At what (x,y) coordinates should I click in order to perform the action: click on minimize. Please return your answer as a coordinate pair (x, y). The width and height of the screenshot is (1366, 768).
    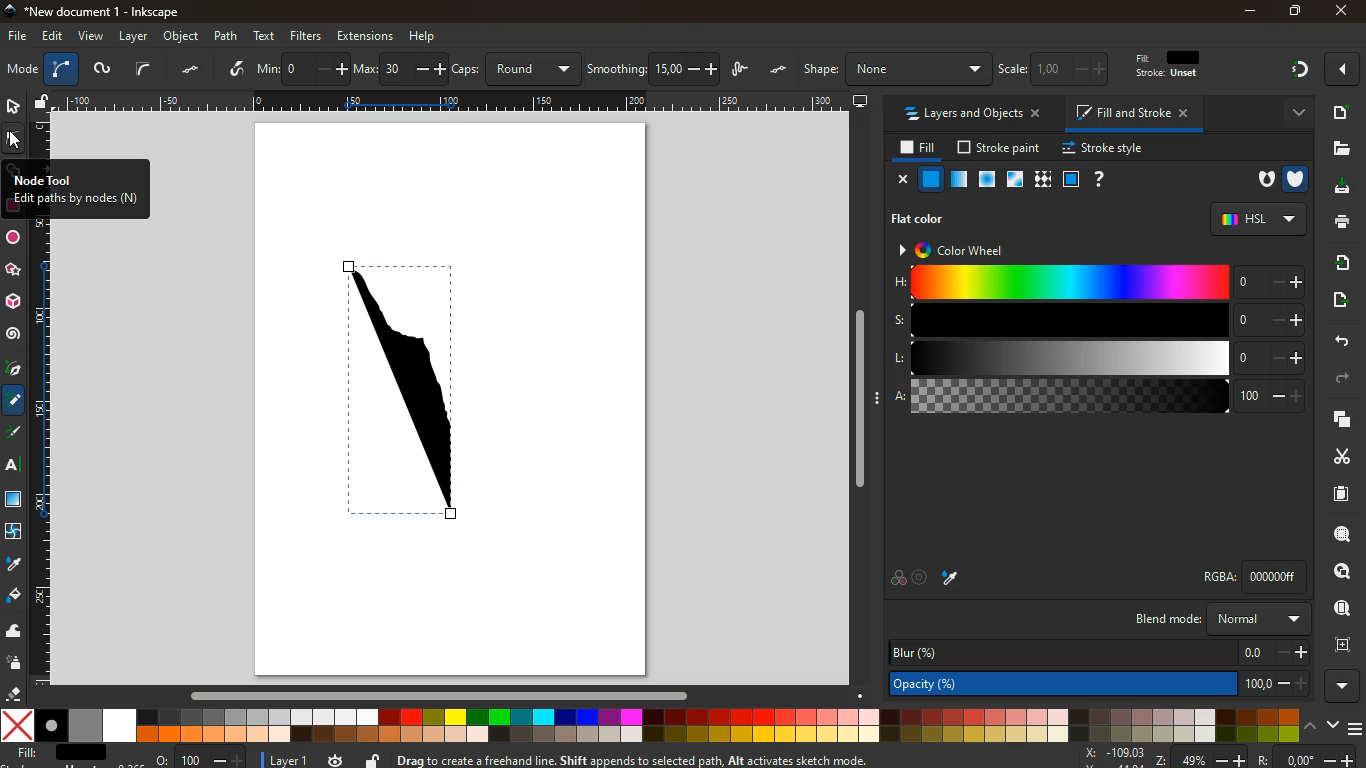
    Looking at the image, I should click on (1250, 12).